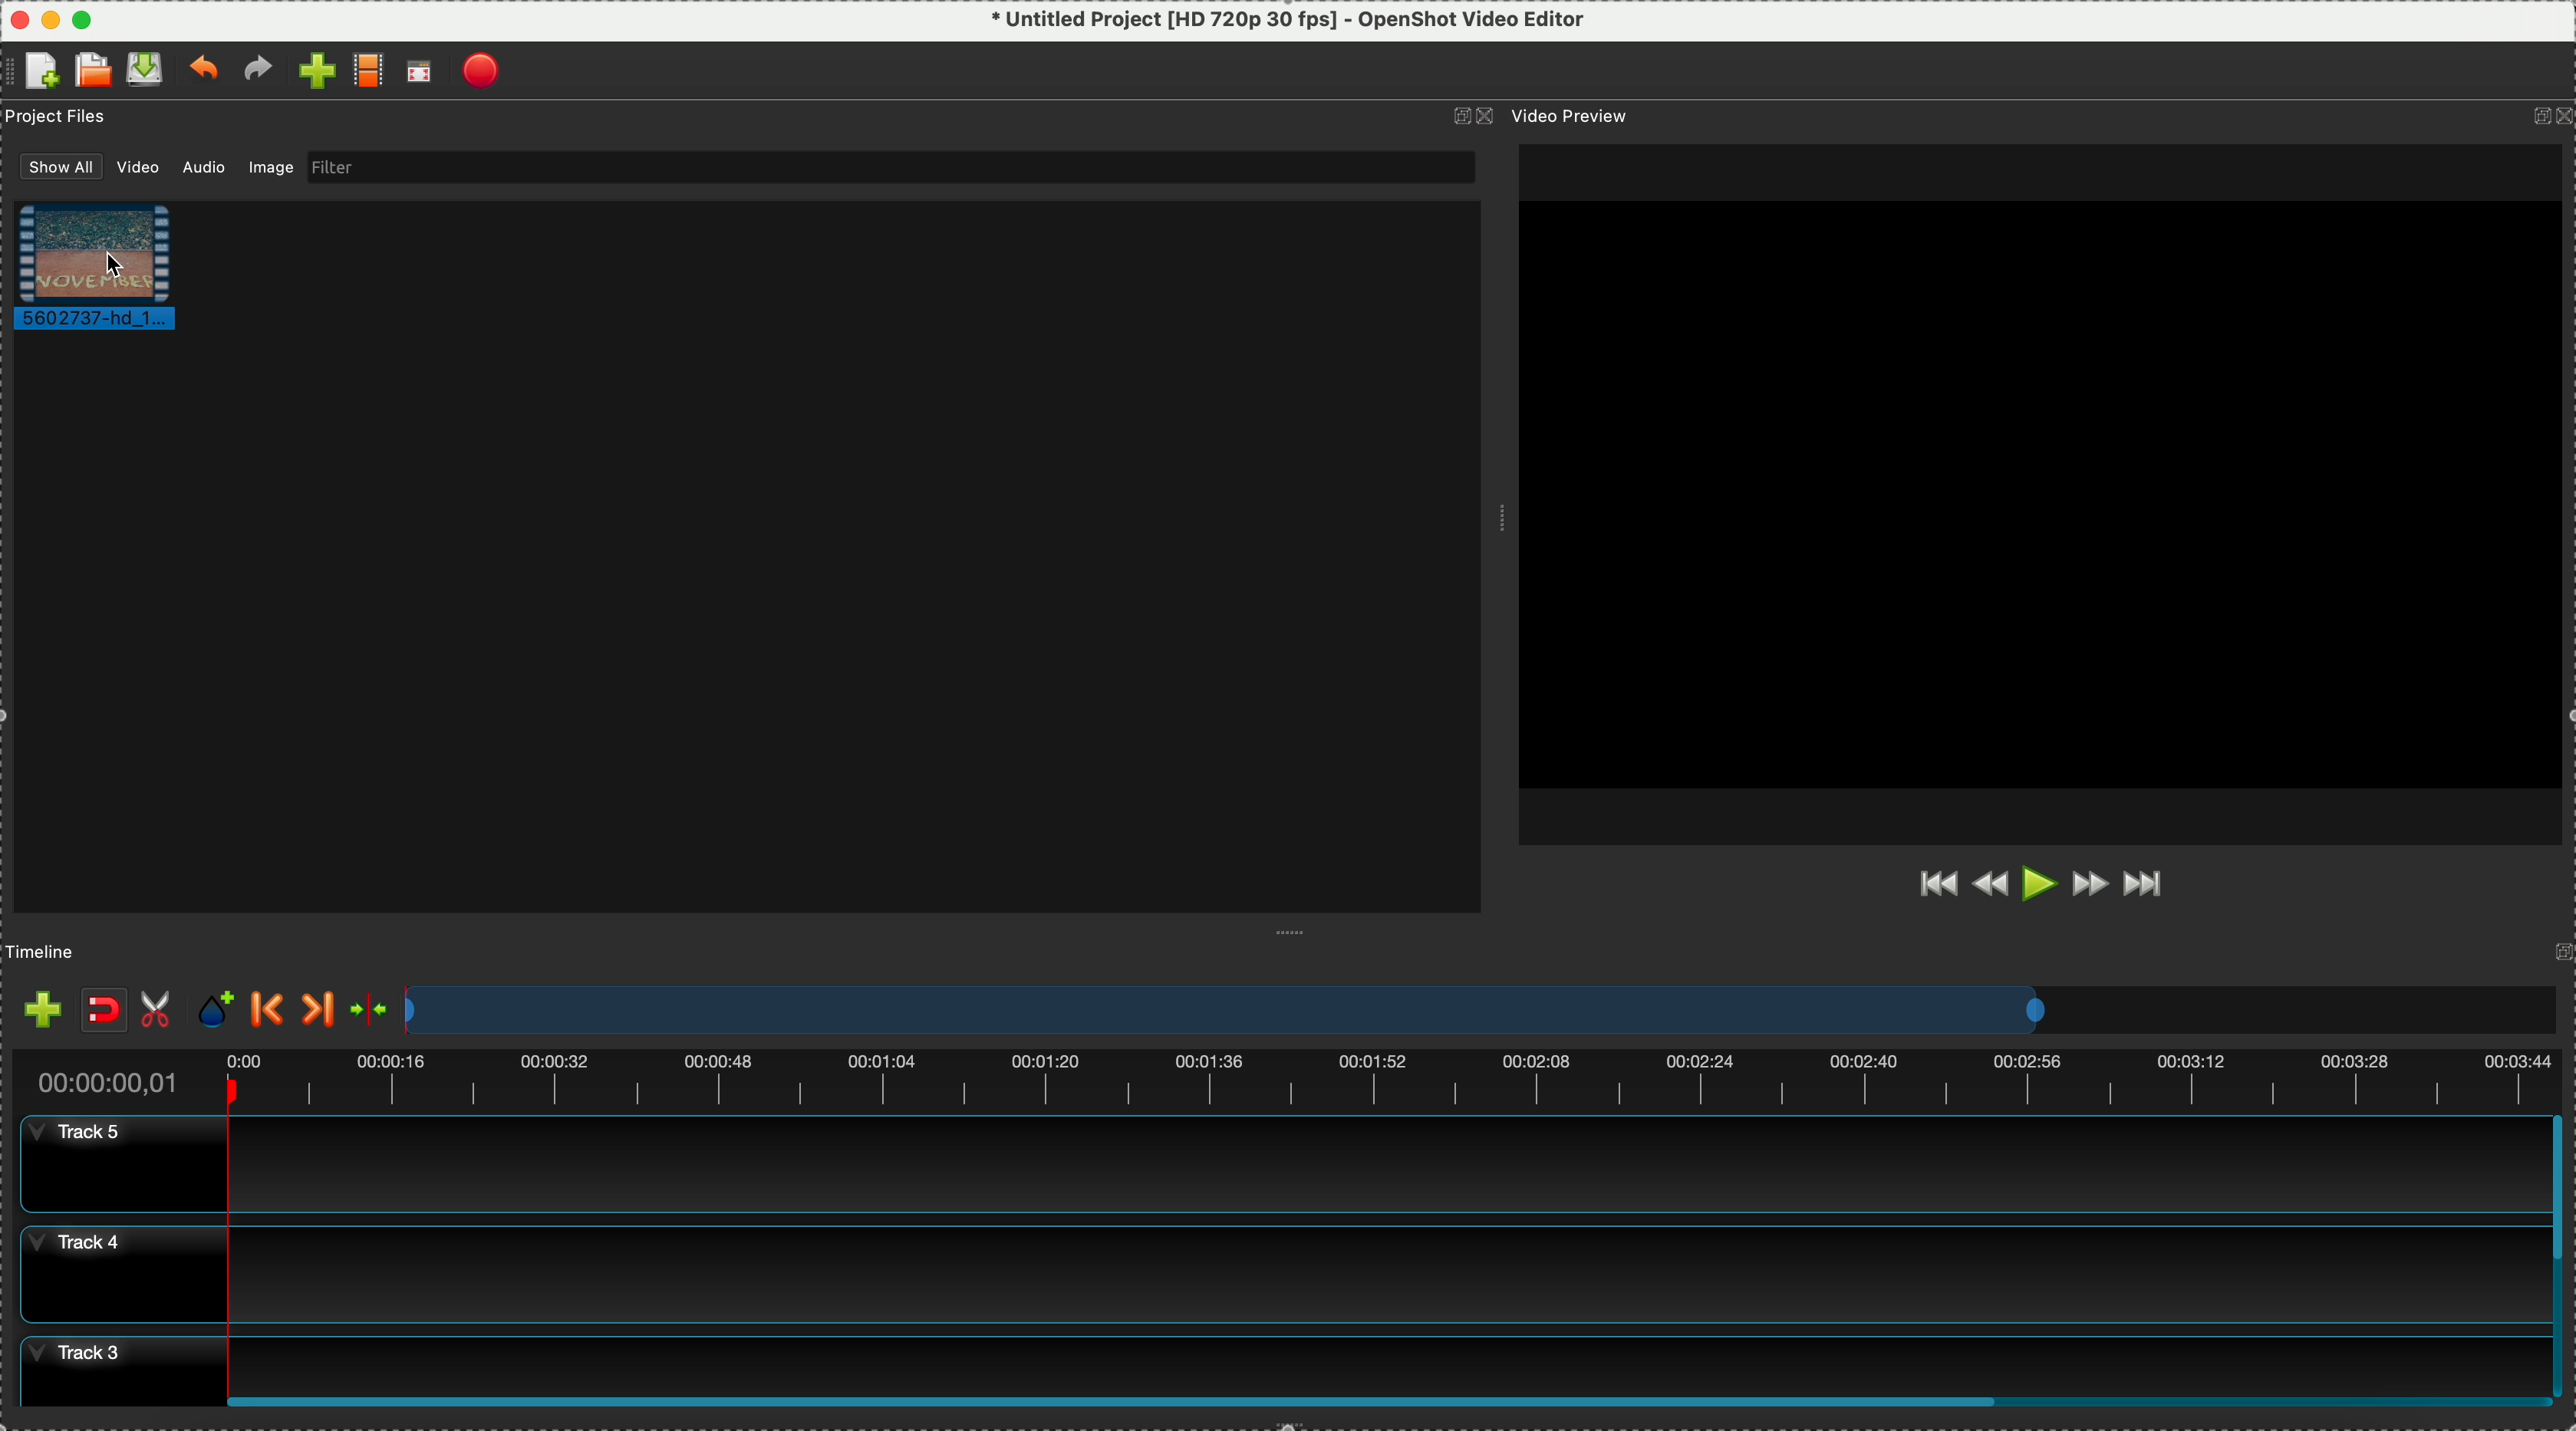 The image size is (2576, 1431). I want to click on center the timeline on the playhead, so click(372, 1009).